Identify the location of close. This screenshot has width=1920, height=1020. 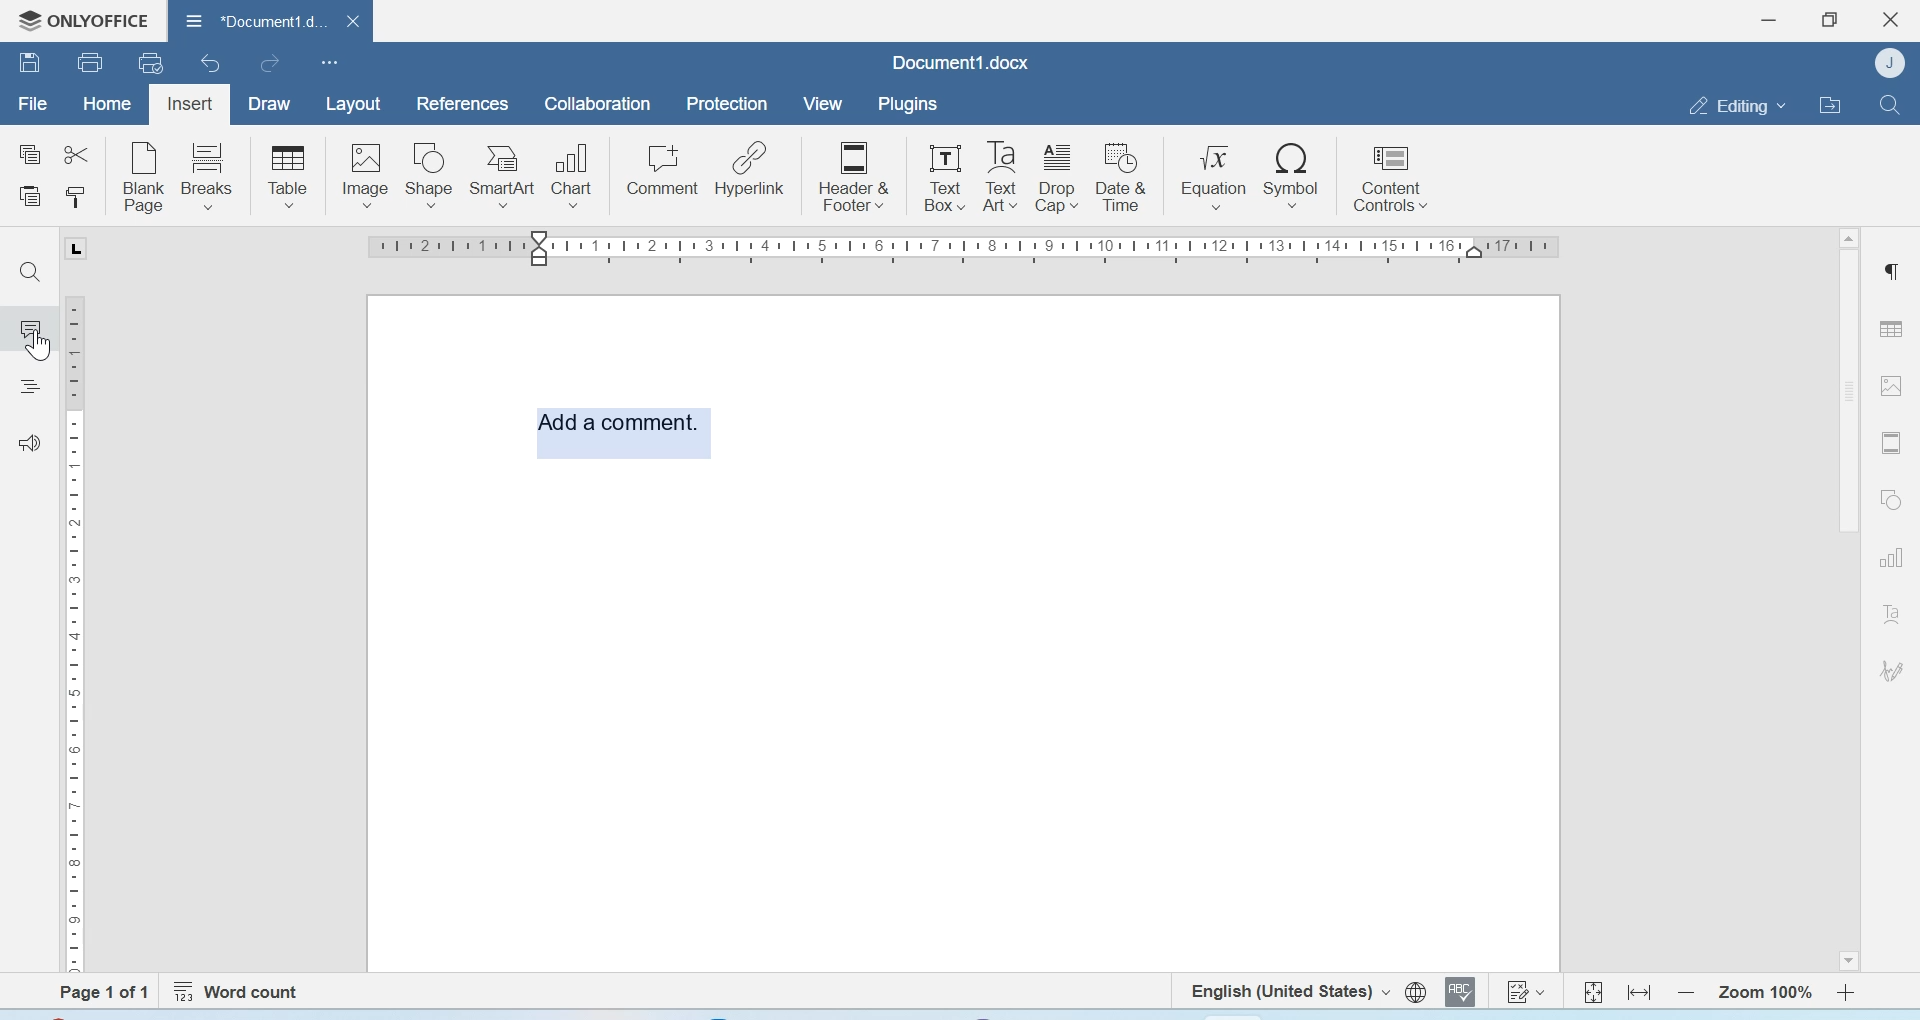
(359, 20).